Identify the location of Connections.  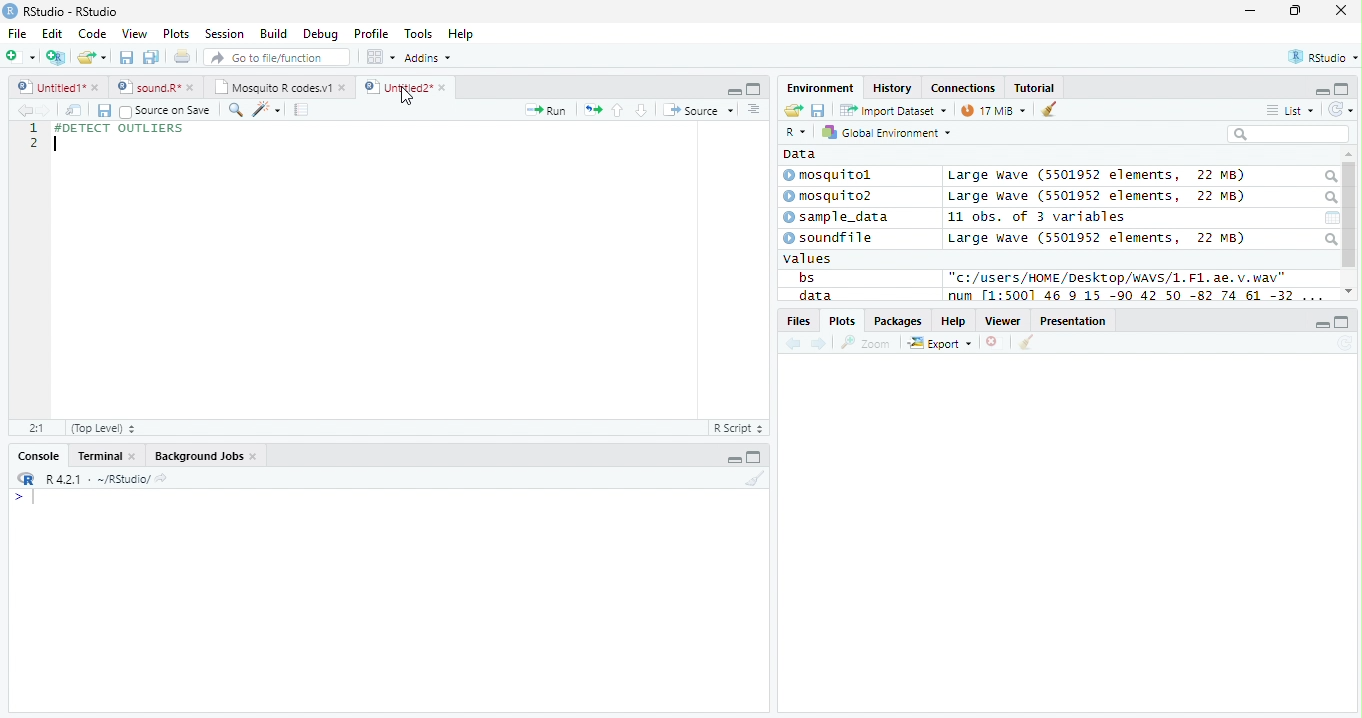
(964, 87).